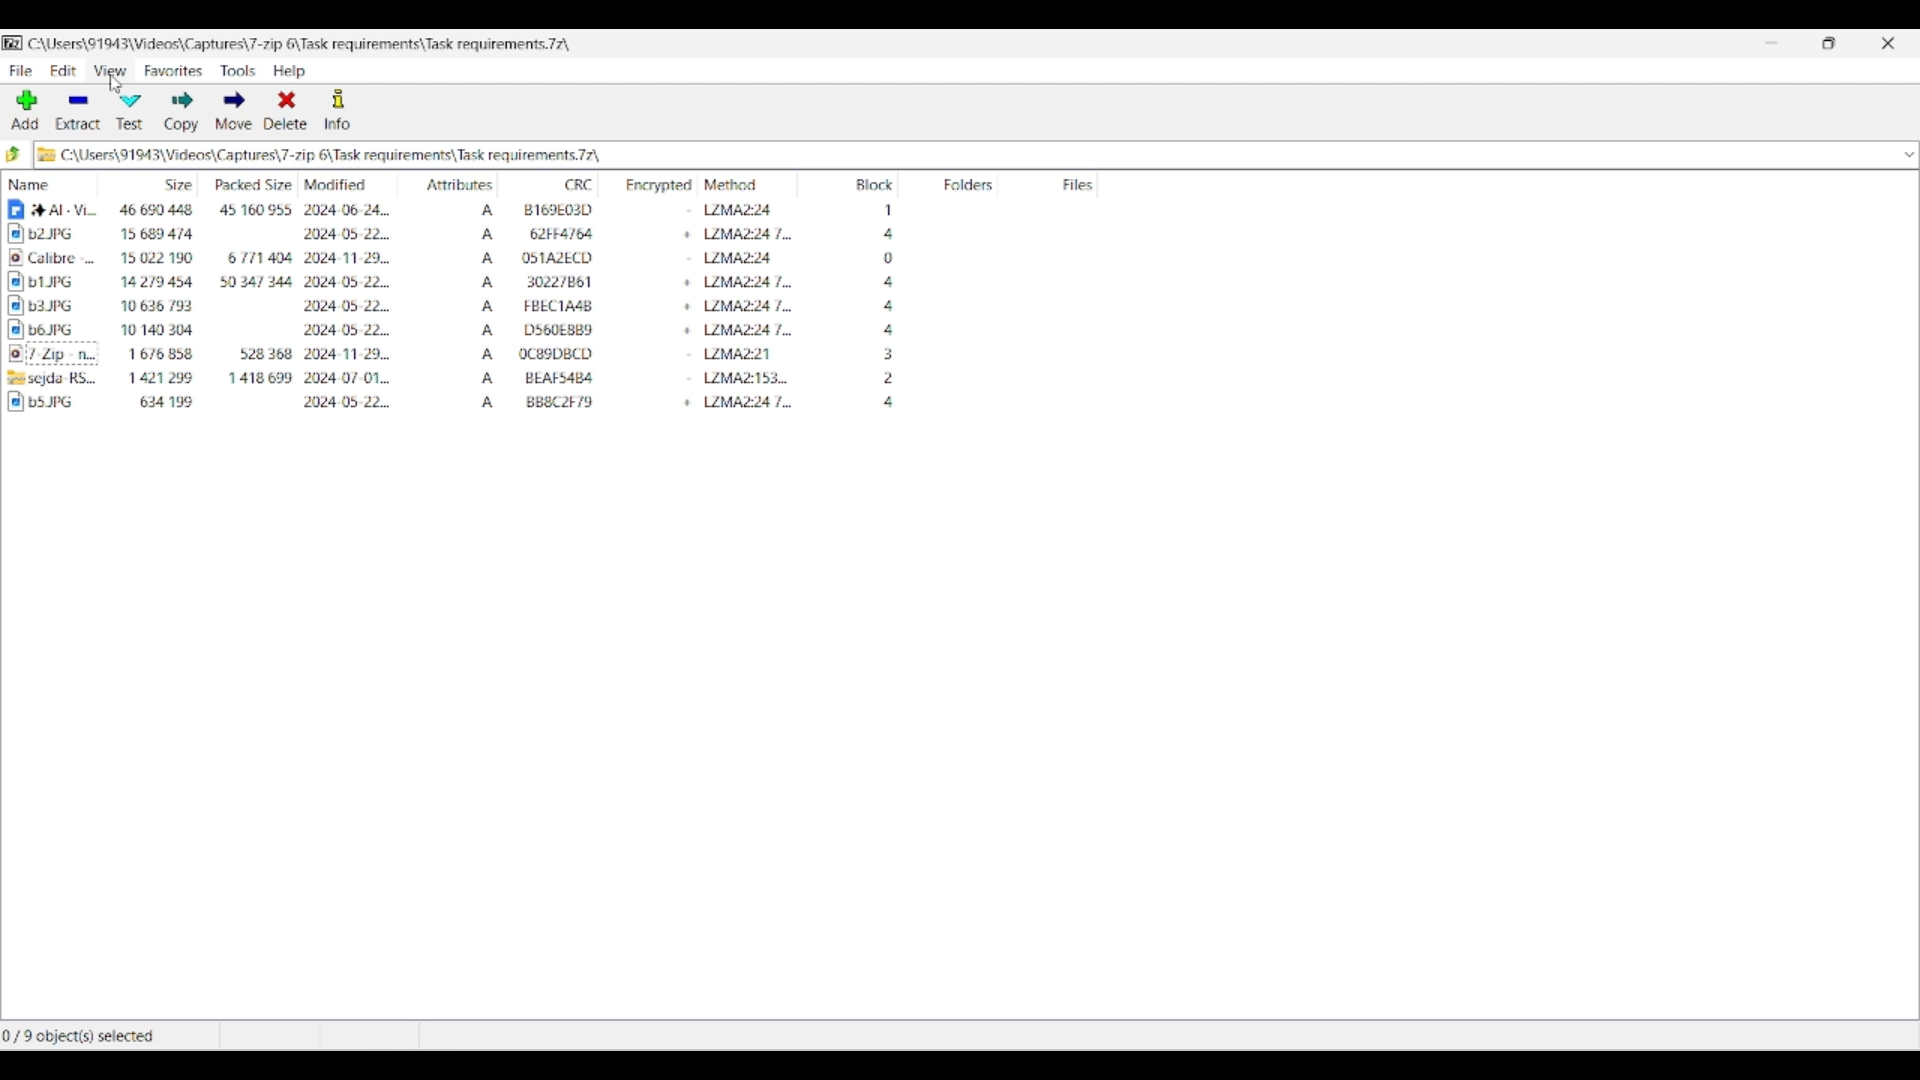  I want to click on Favorites menu, so click(174, 71).